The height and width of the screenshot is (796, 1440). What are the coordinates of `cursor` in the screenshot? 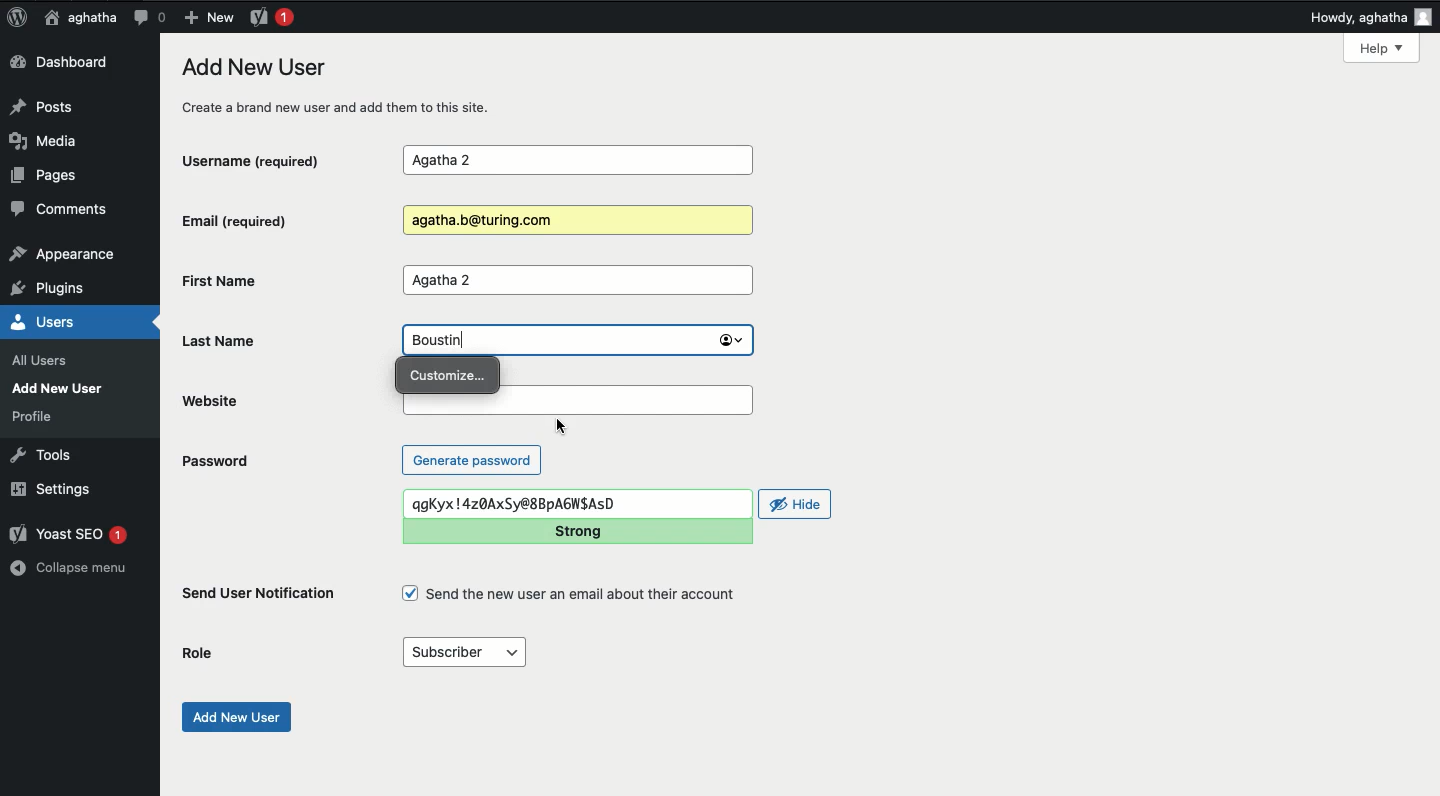 It's located at (562, 430).